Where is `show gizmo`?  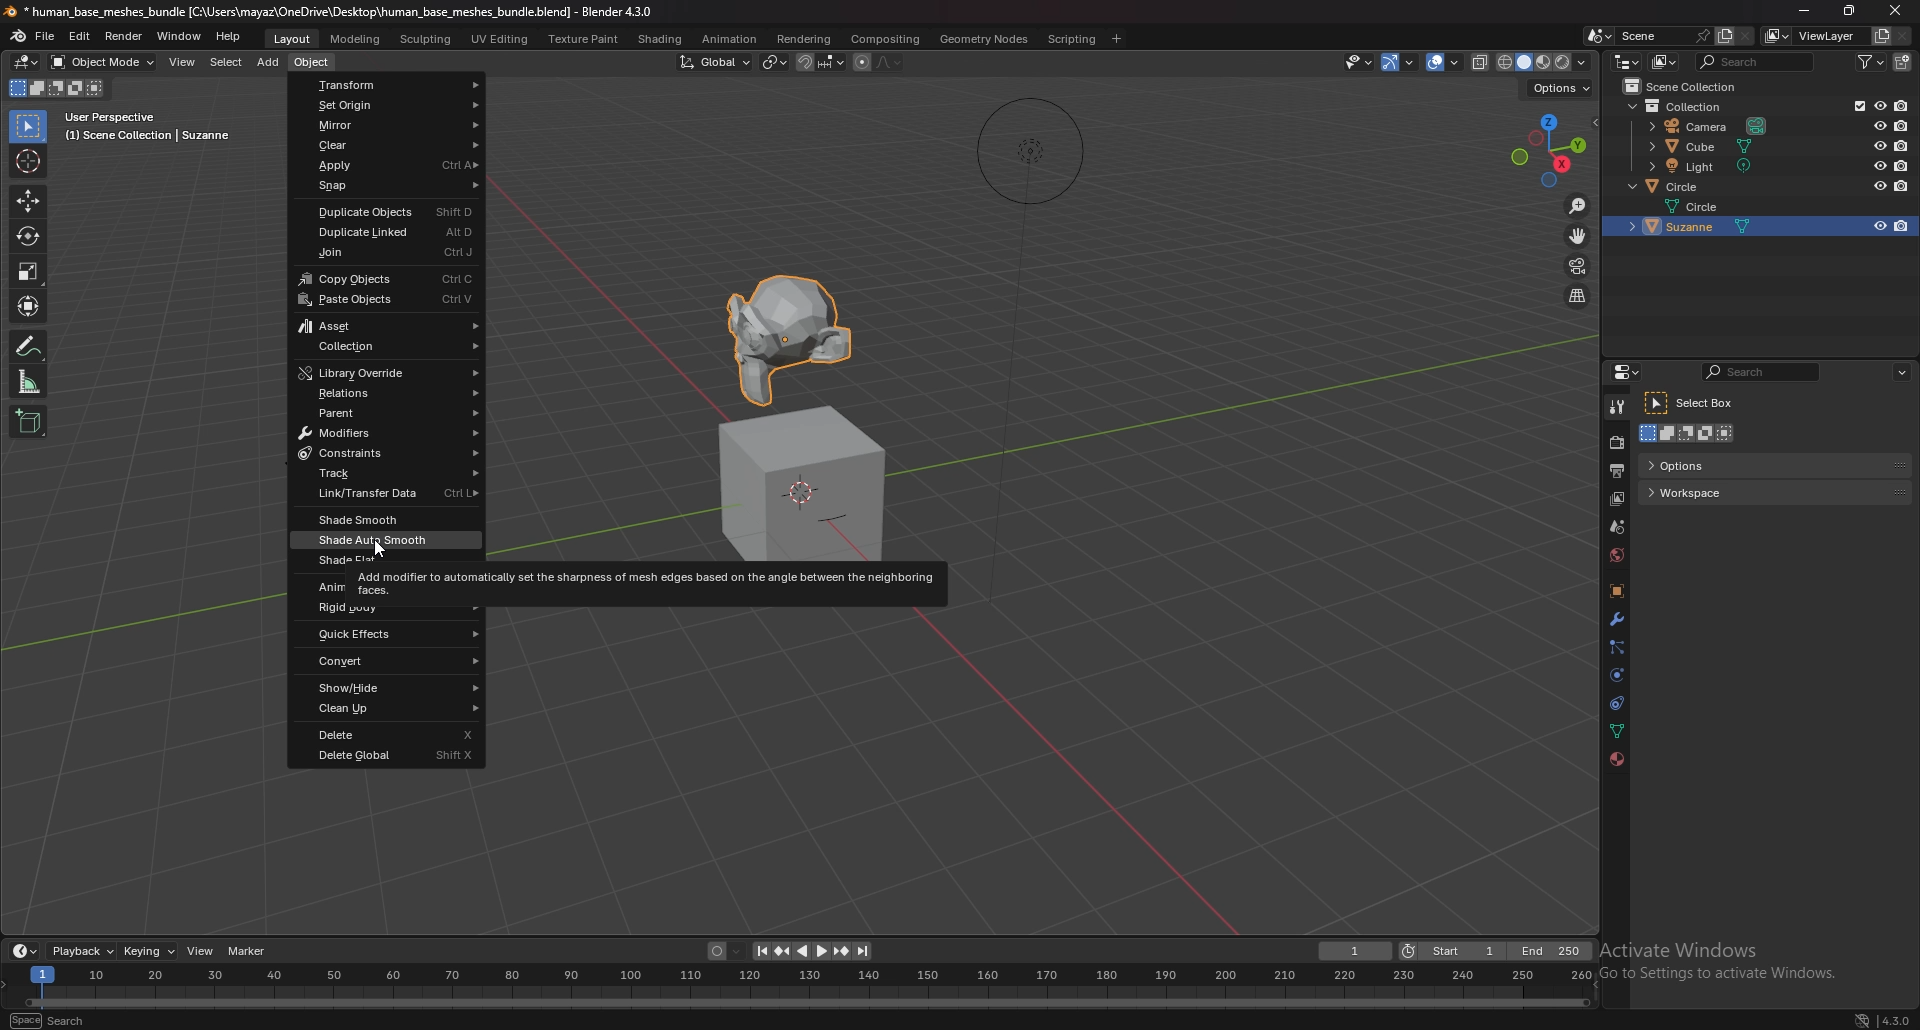
show gizmo is located at coordinates (1400, 62).